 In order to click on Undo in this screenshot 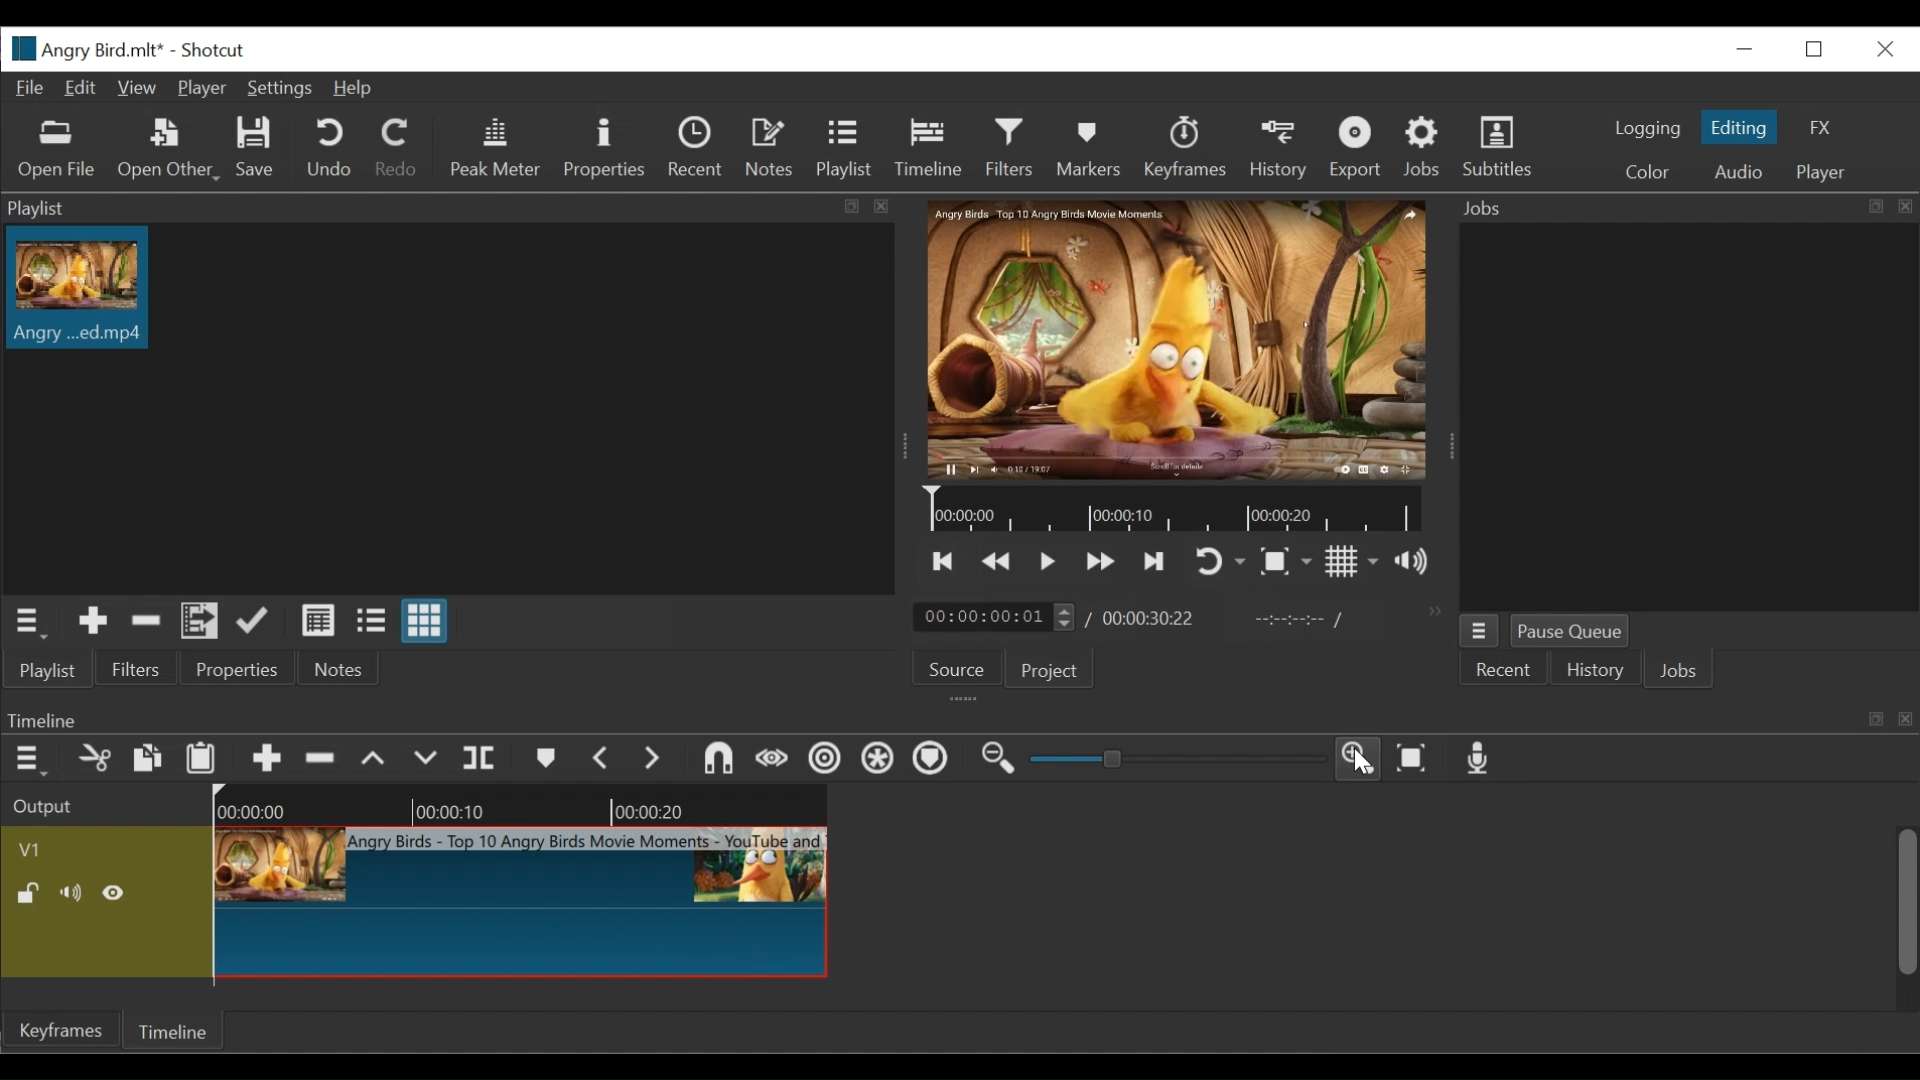, I will do `click(331, 149)`.